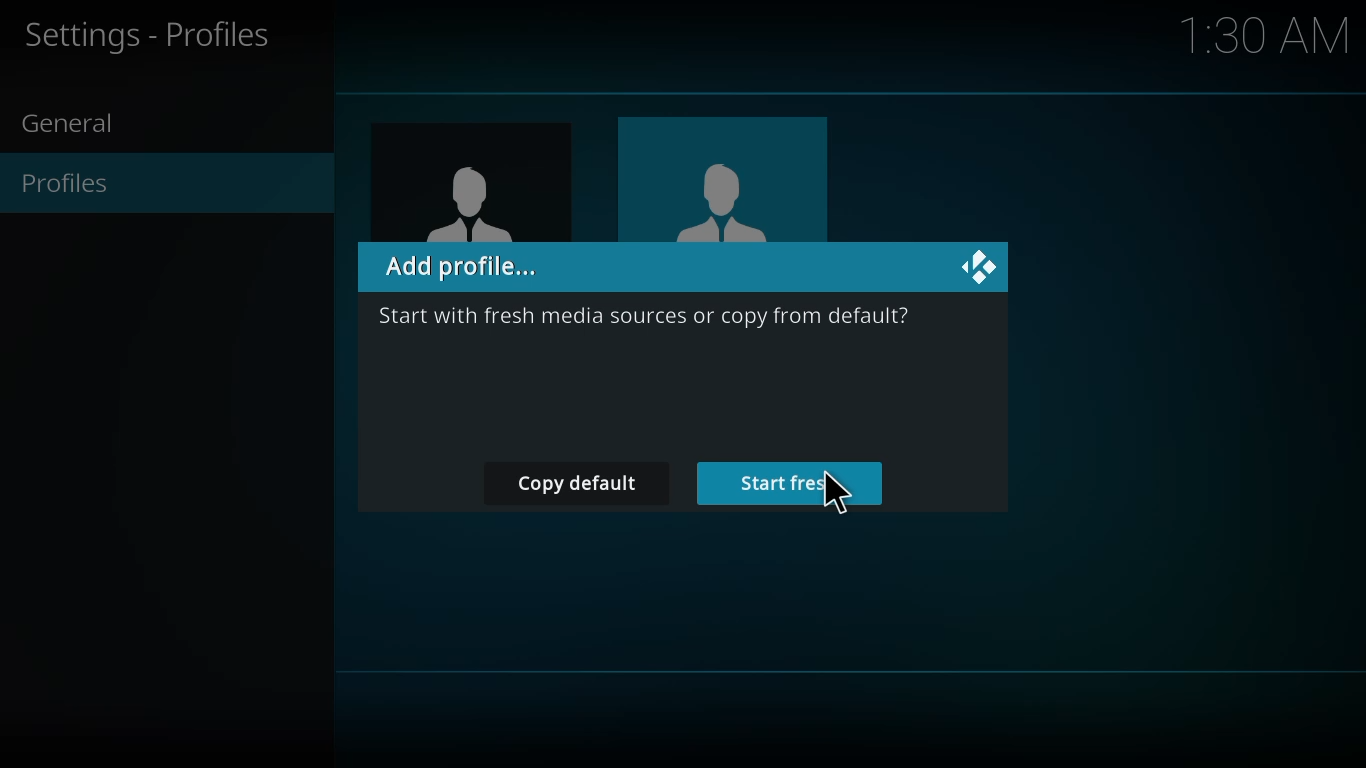 This screenshot has width=1366, height=768. What do you see at coordinates (471, 198) in the screenshot?
I see `user` at bounding box center [471, 198].